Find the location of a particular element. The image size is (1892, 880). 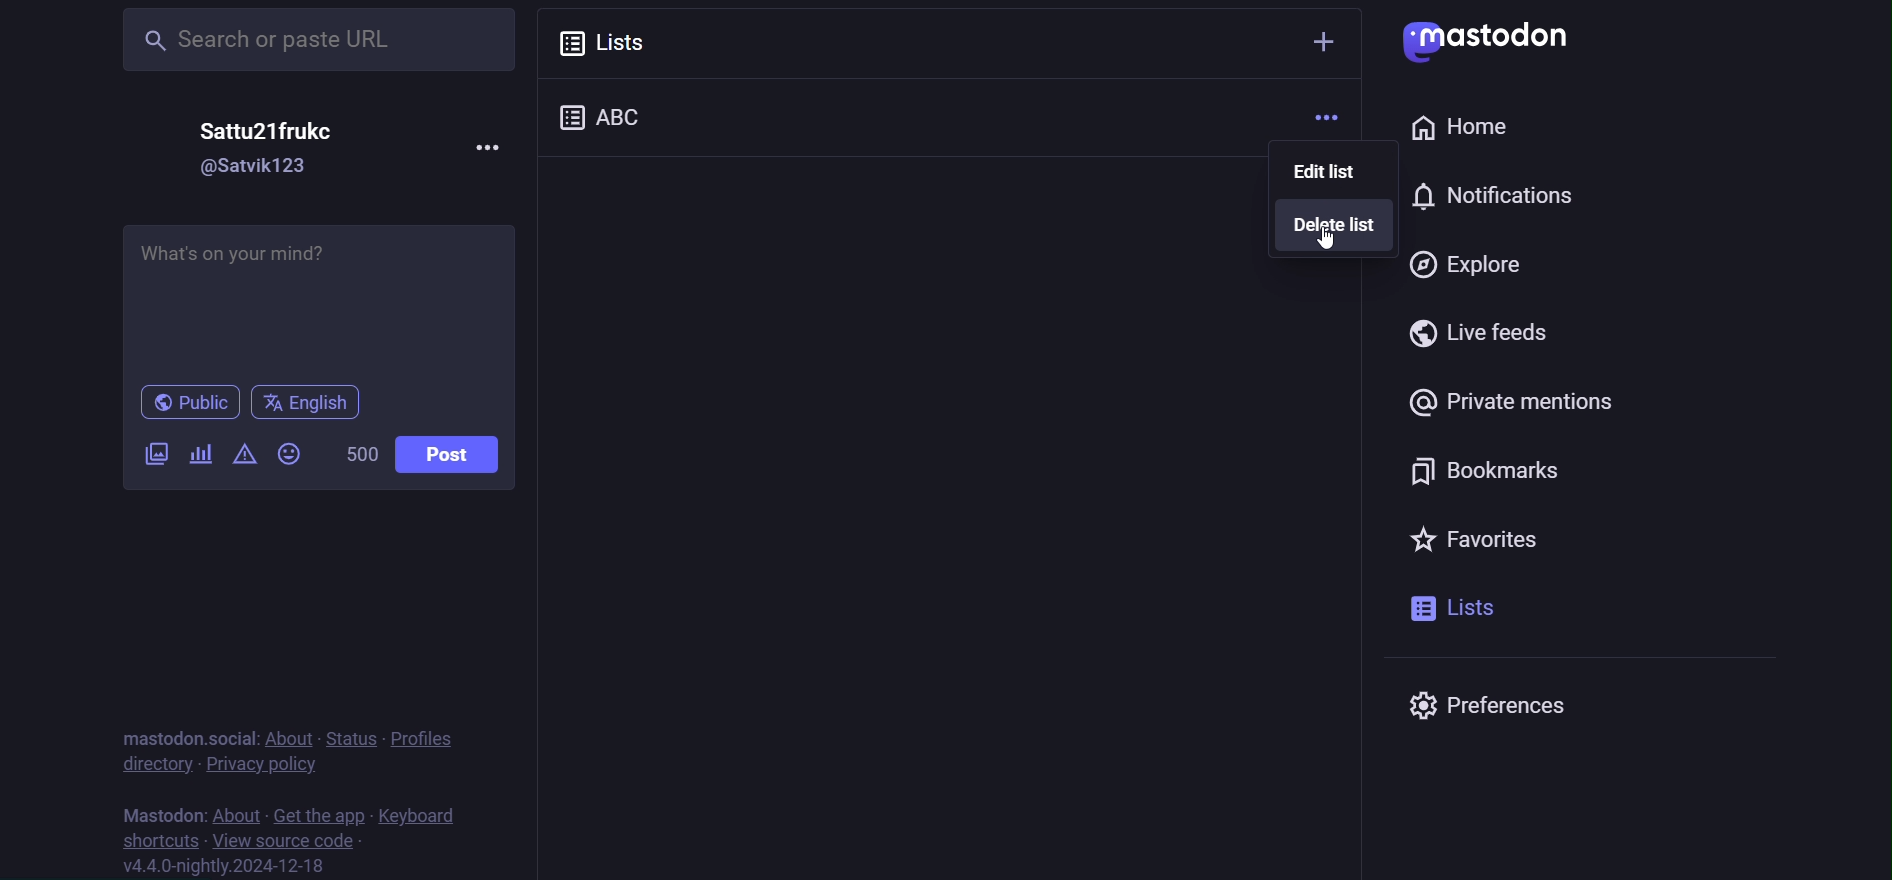

cursor is located at coordinates (1330, 240).